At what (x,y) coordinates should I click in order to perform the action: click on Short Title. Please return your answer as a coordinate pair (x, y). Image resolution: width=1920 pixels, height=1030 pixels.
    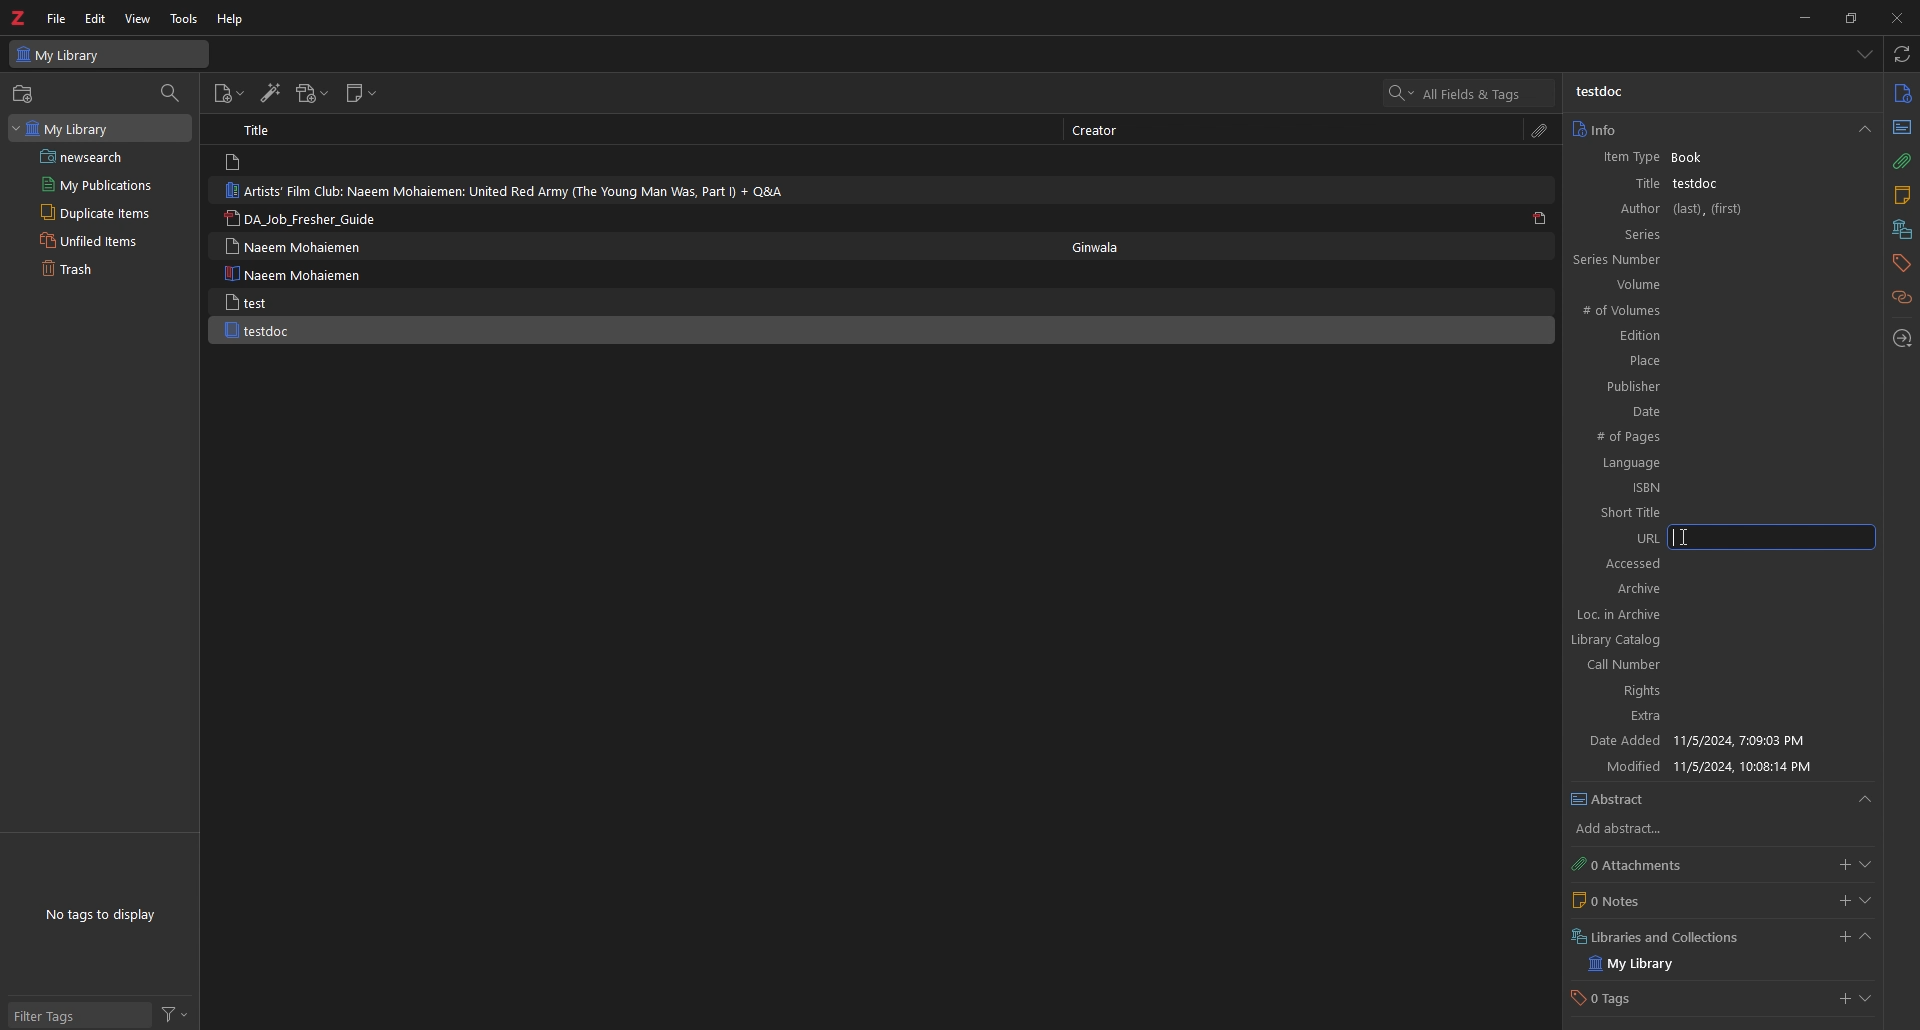
    Looking at the image, I should click on (1700, 512).